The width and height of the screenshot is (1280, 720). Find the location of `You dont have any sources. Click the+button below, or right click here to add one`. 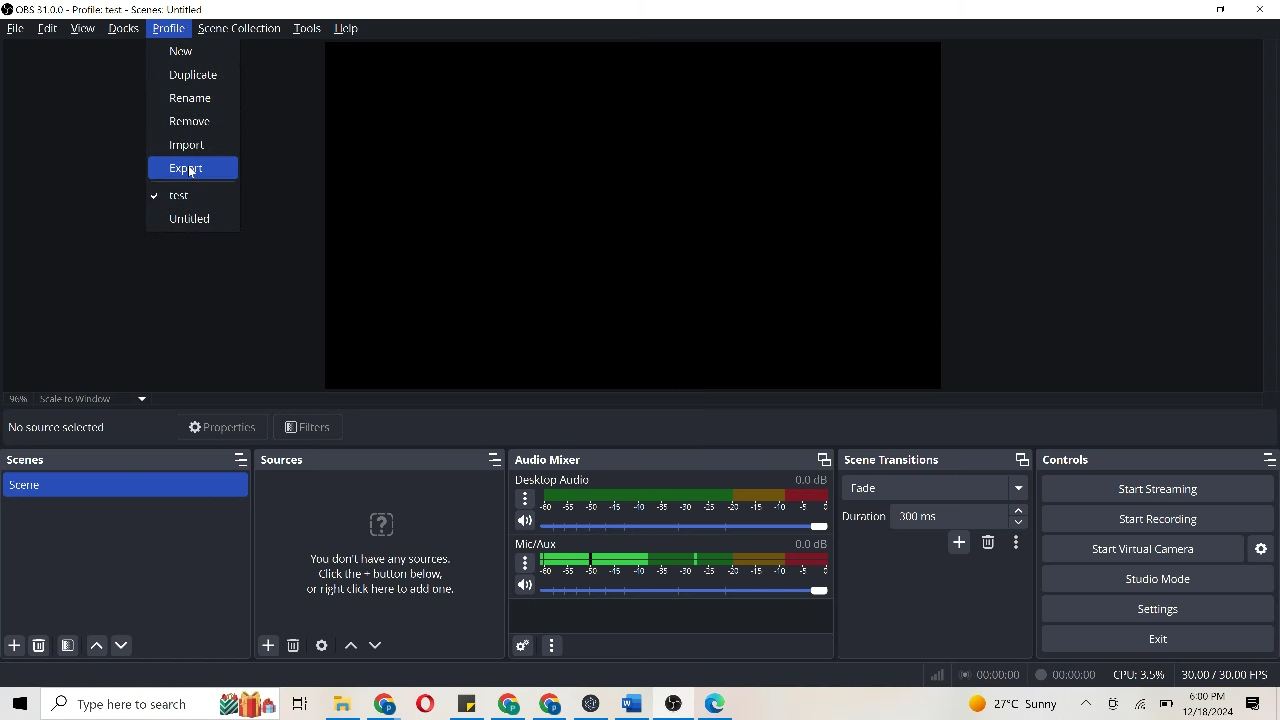

You dont have any sources. Click the+button below, or right click here to add one is located at coordinates (377, 589).